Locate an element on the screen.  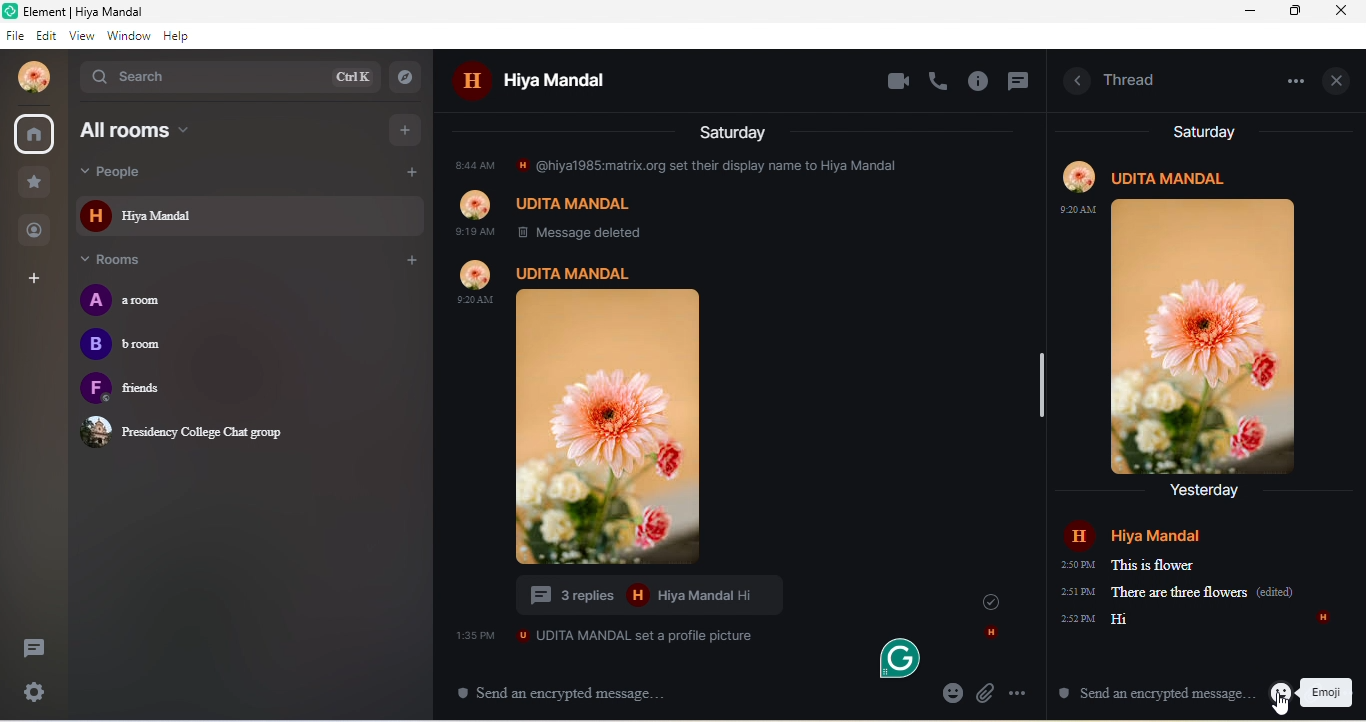
Edit is located at coordinates (46, 35).